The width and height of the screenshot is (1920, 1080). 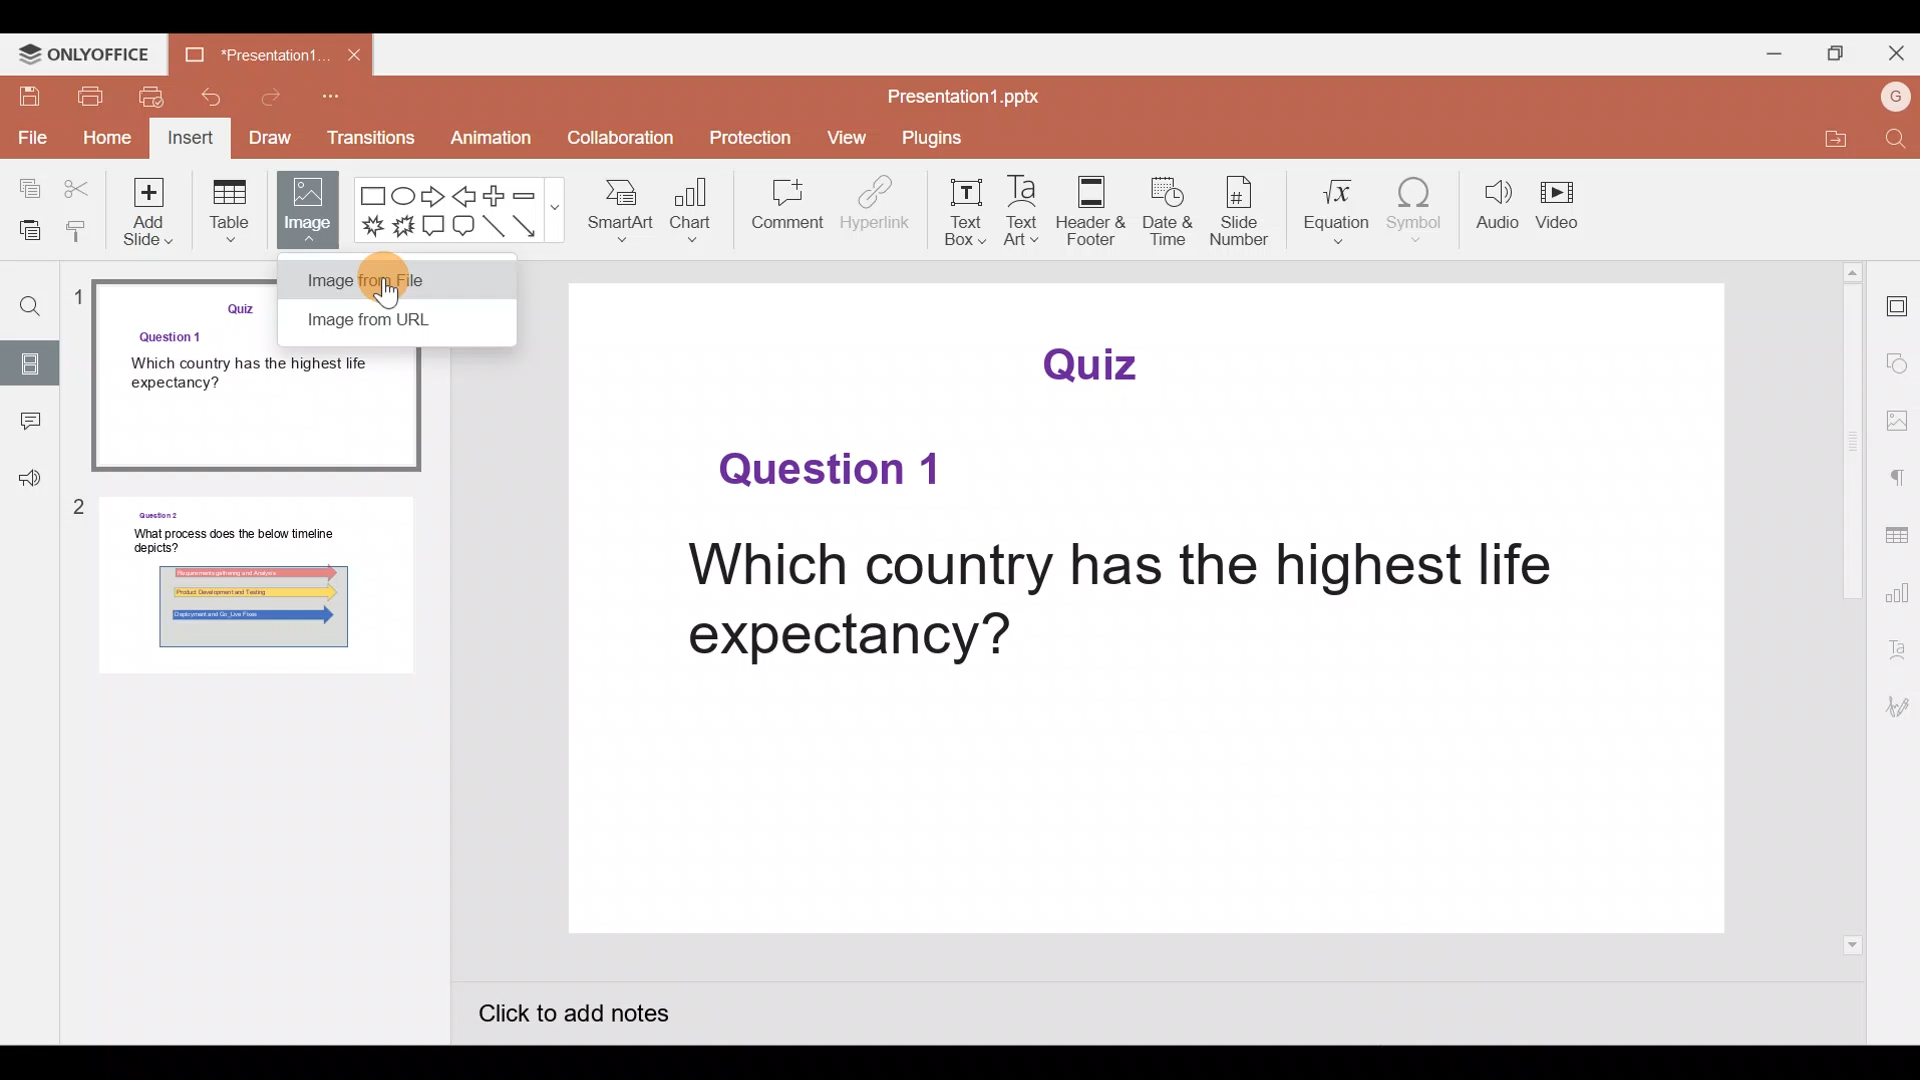 I want to click on Slide number, so click(x=1248, y=214).